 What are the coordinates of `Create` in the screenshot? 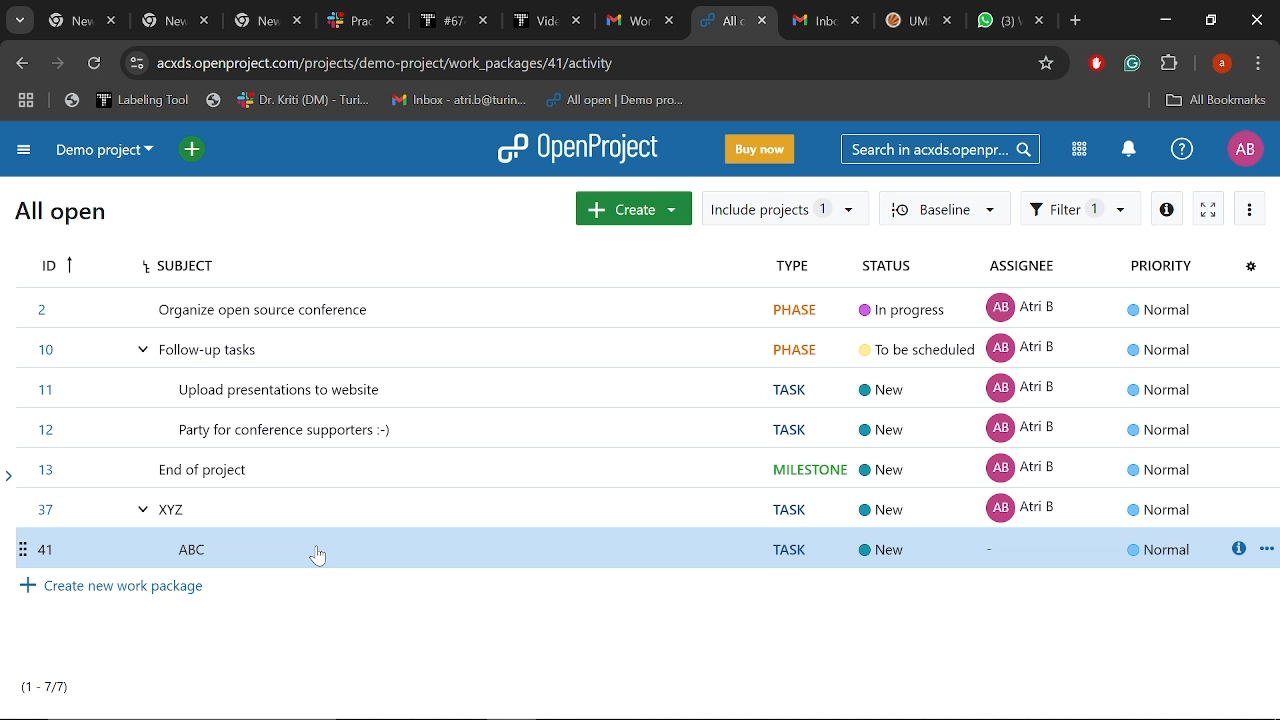 It's located at (630, 209).